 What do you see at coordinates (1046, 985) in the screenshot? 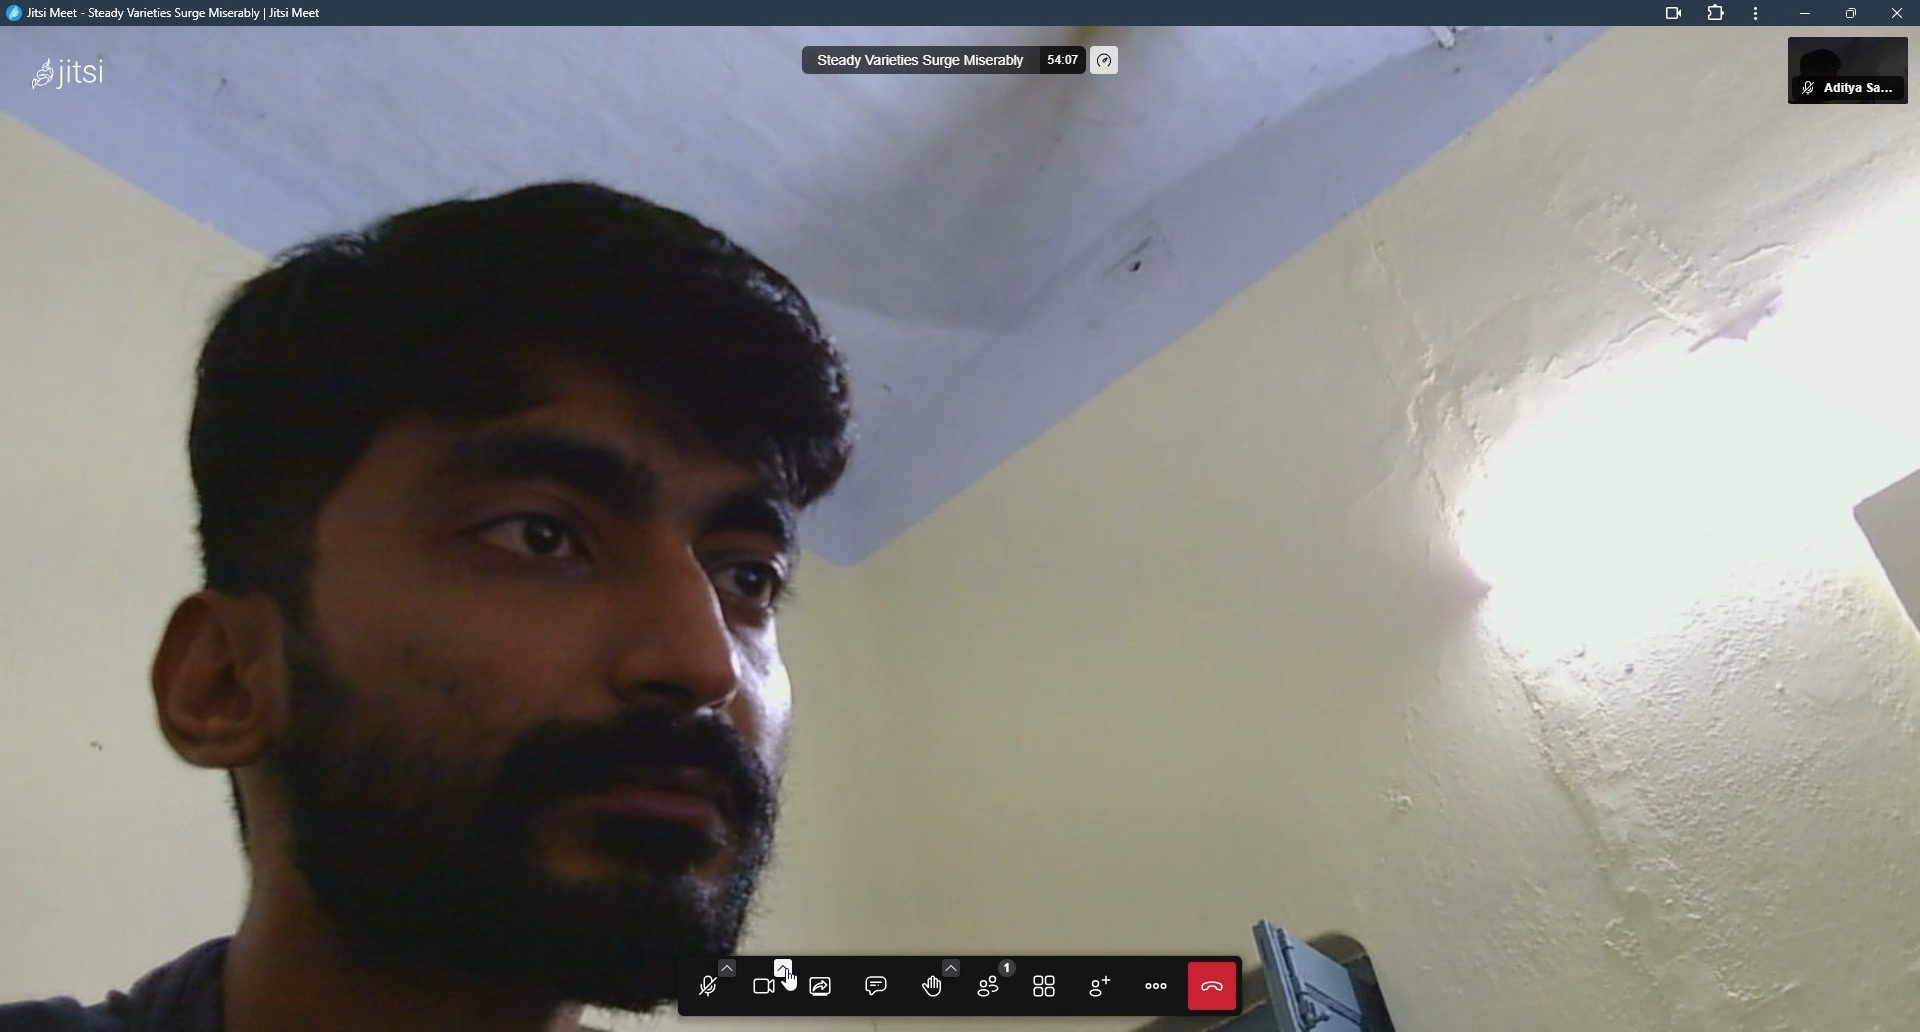
I see `toggle tile view` at bounding box center [1046, 985].